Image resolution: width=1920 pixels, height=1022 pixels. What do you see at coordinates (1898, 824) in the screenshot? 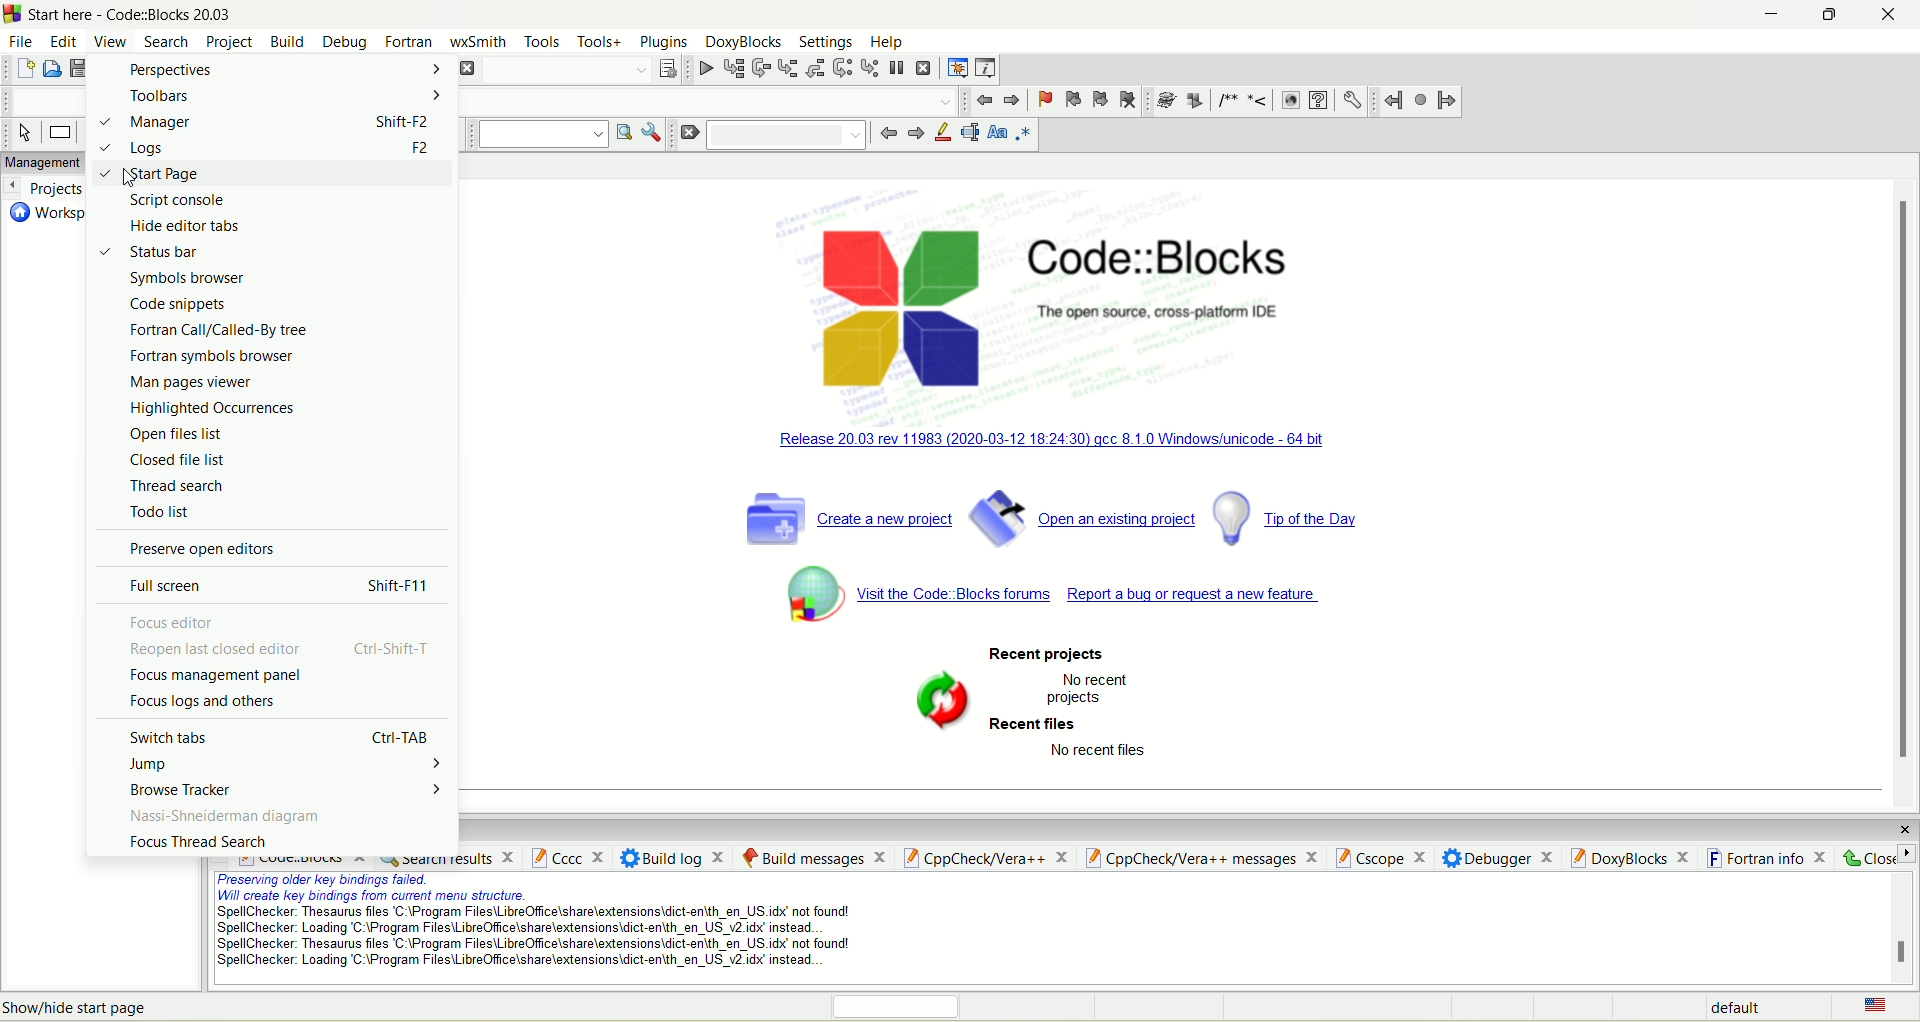
I see `close` at bounding box center [1898, 824].